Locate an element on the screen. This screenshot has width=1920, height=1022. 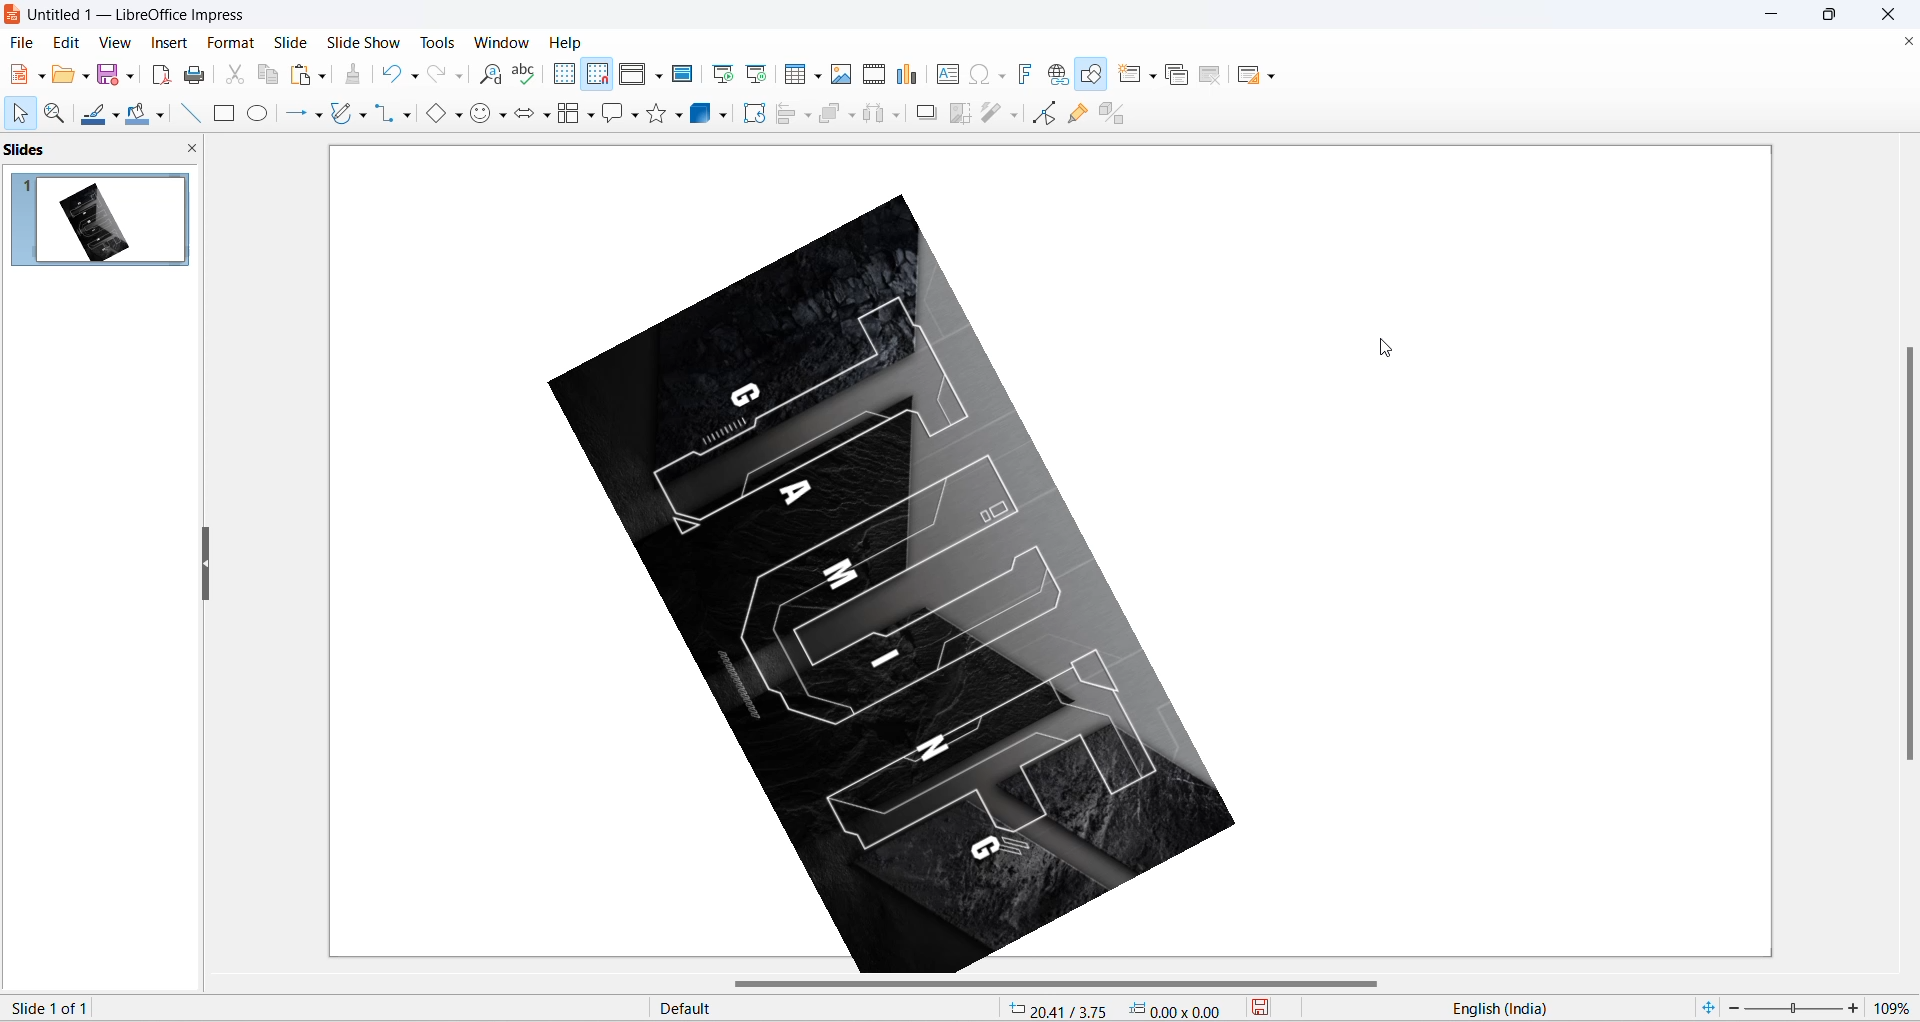
save is located at coordinates (1274, 1010).